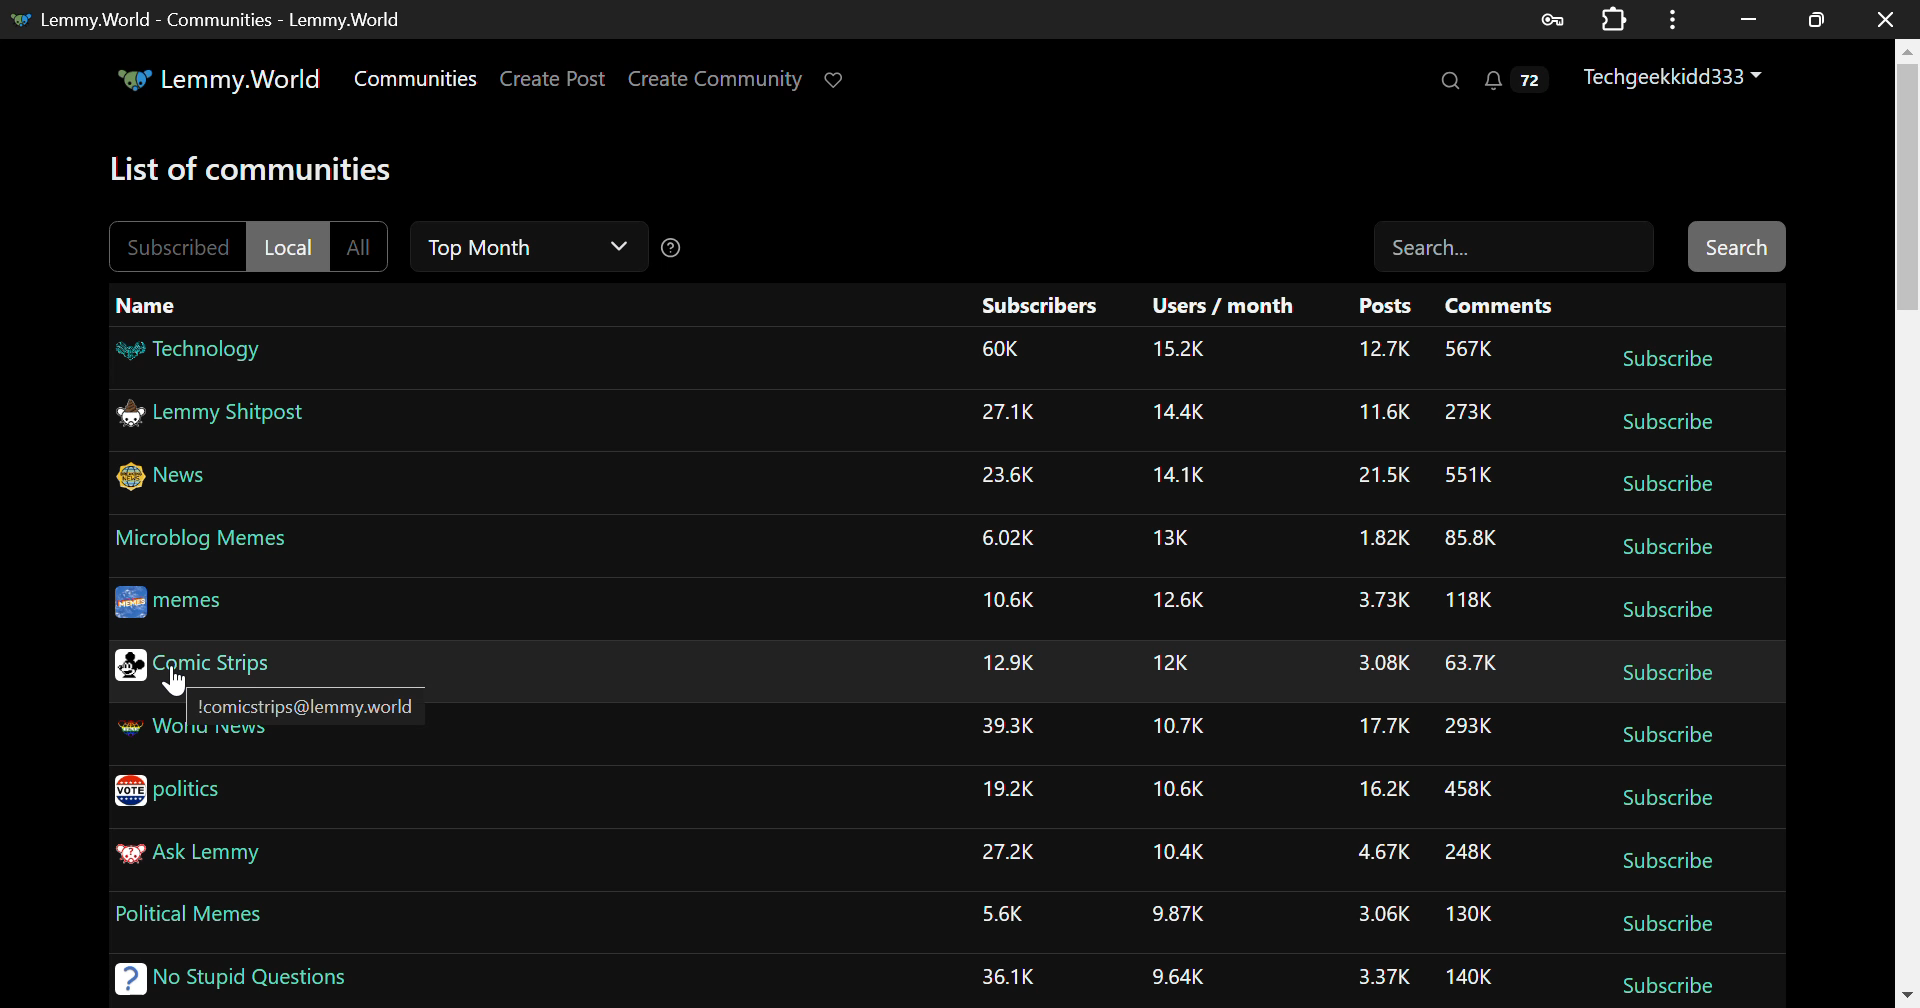 Image resolution: width=1920 pixels, height=1008 pixels. What do you see at coordinates (1009, 413) in the screenshot?
I see `Amount` at bounding box center [1009, 413].